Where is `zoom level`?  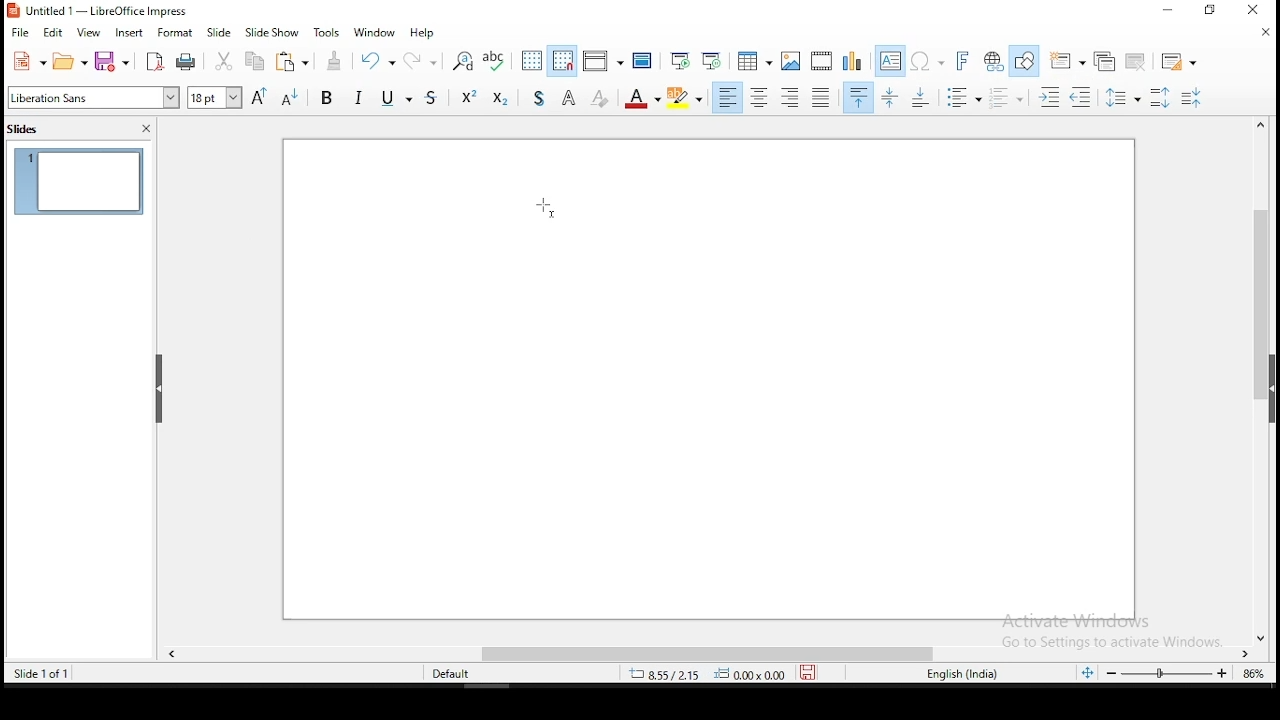
zoom level is located at coordinates (1251, 676).